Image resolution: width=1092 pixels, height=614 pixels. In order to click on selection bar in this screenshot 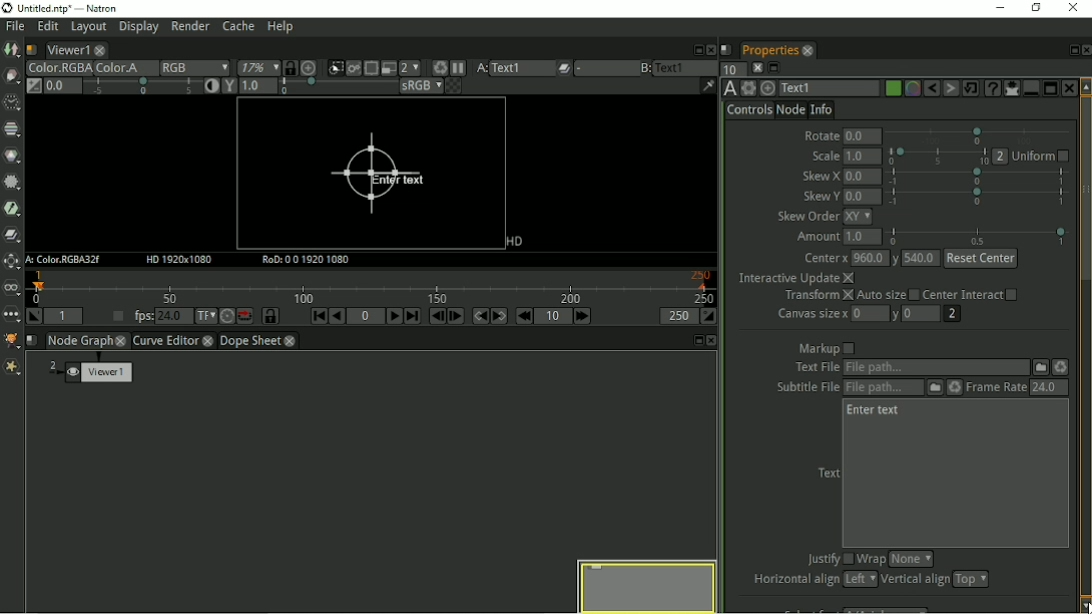, I will do `click(977, 177)`.